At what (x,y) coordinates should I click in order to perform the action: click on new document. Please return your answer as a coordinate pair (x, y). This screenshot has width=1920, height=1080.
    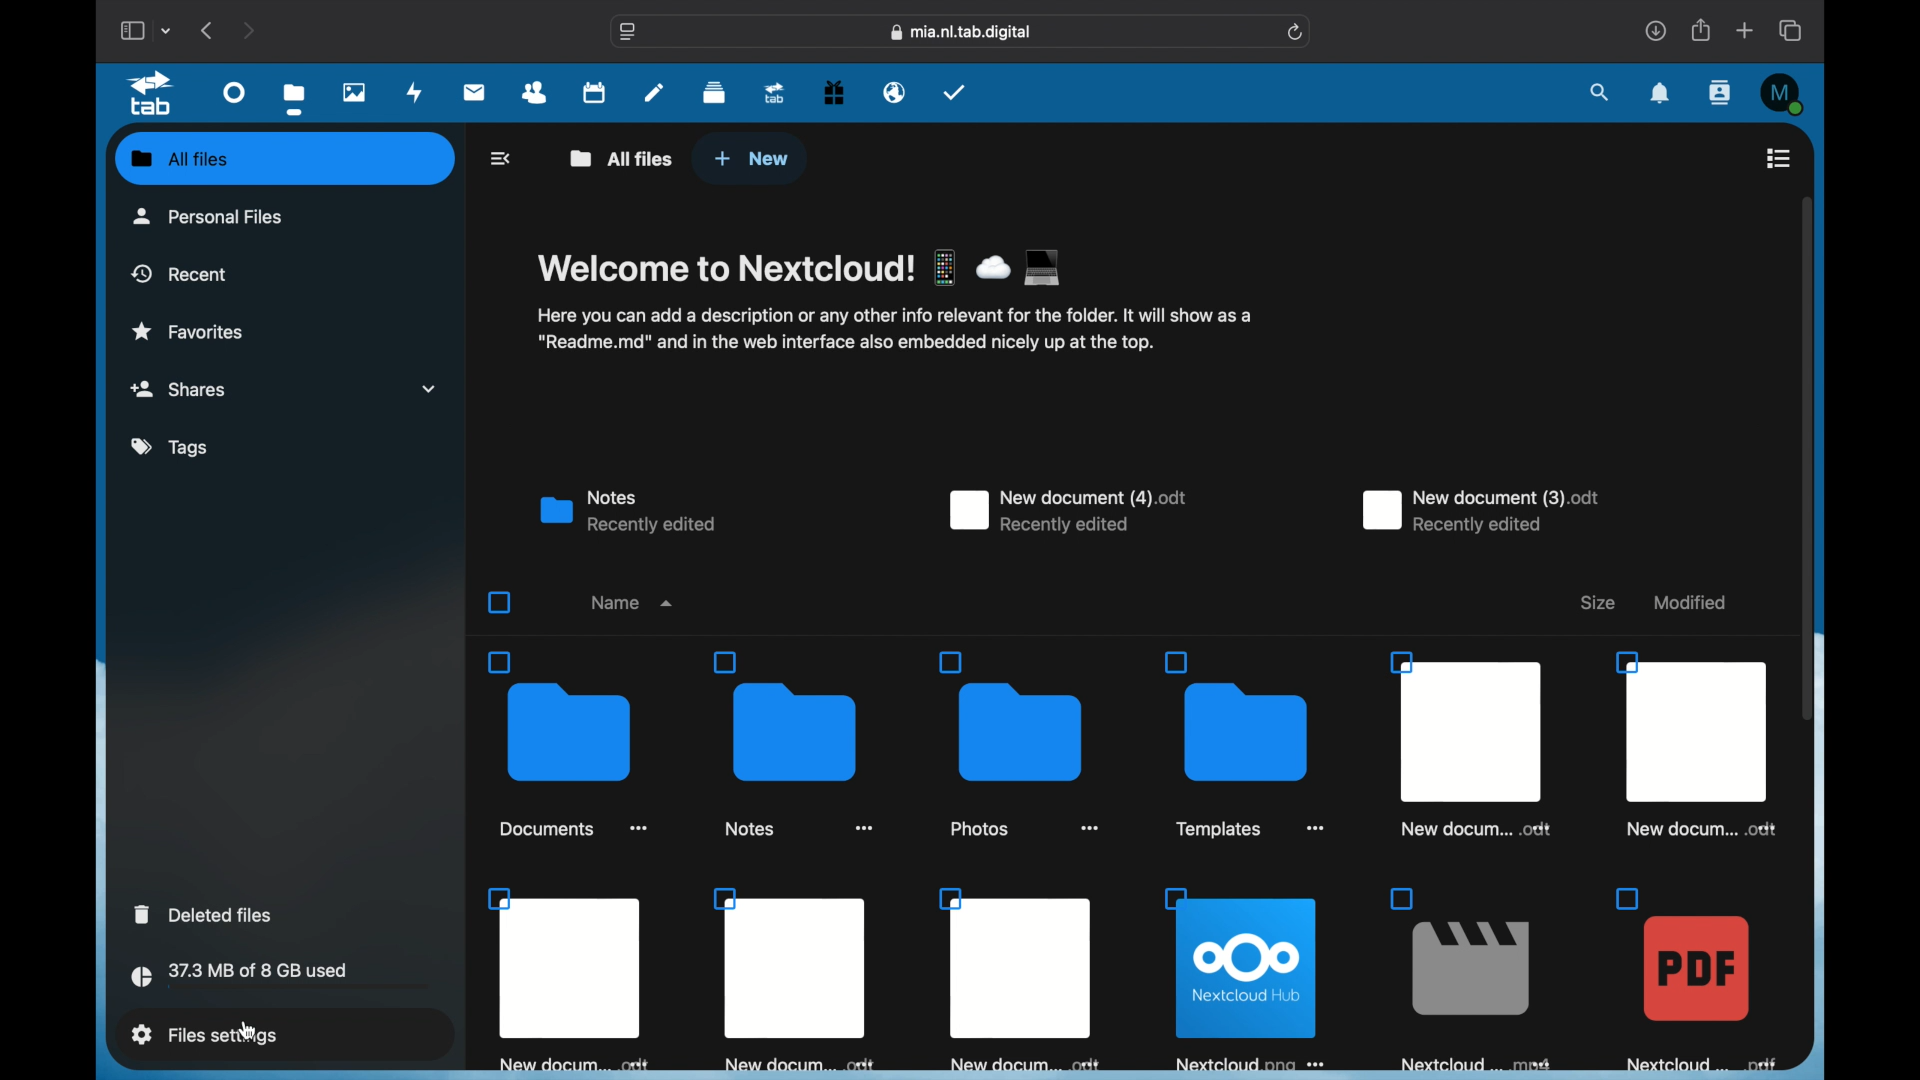
    Looking at the image, I should click on (1066, 512).